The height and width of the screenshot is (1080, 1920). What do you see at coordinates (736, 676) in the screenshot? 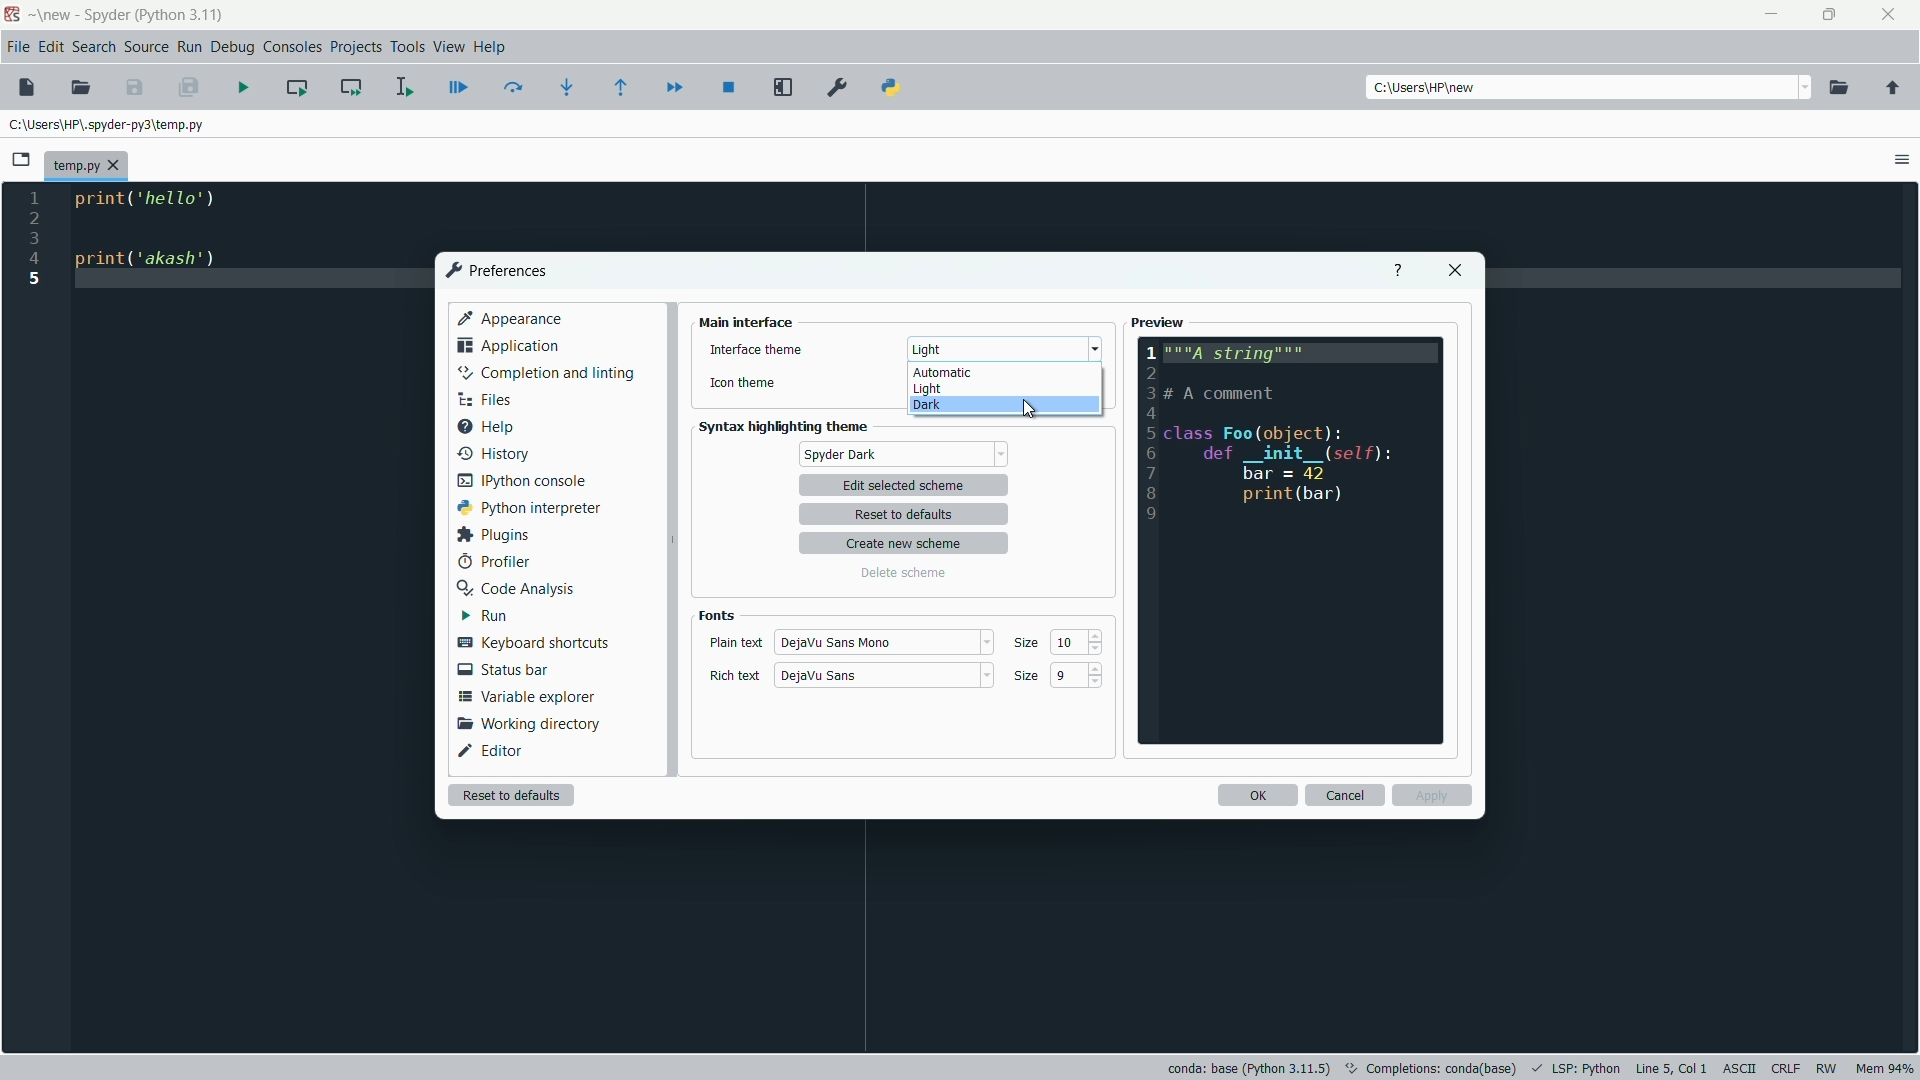
I see `rich text` at bounding box center [736, 676].